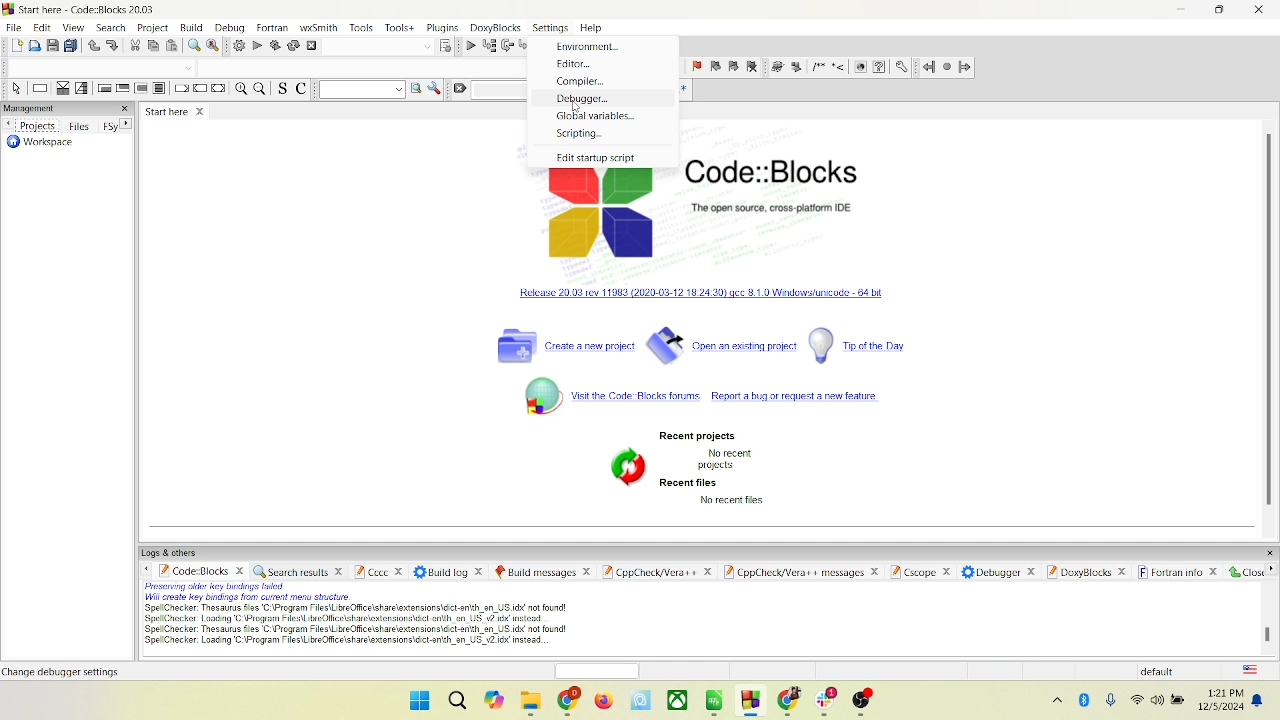 Image resolution: width=1280 pixels, height=720 pixels. I want to click on debug, so click(233, 30).